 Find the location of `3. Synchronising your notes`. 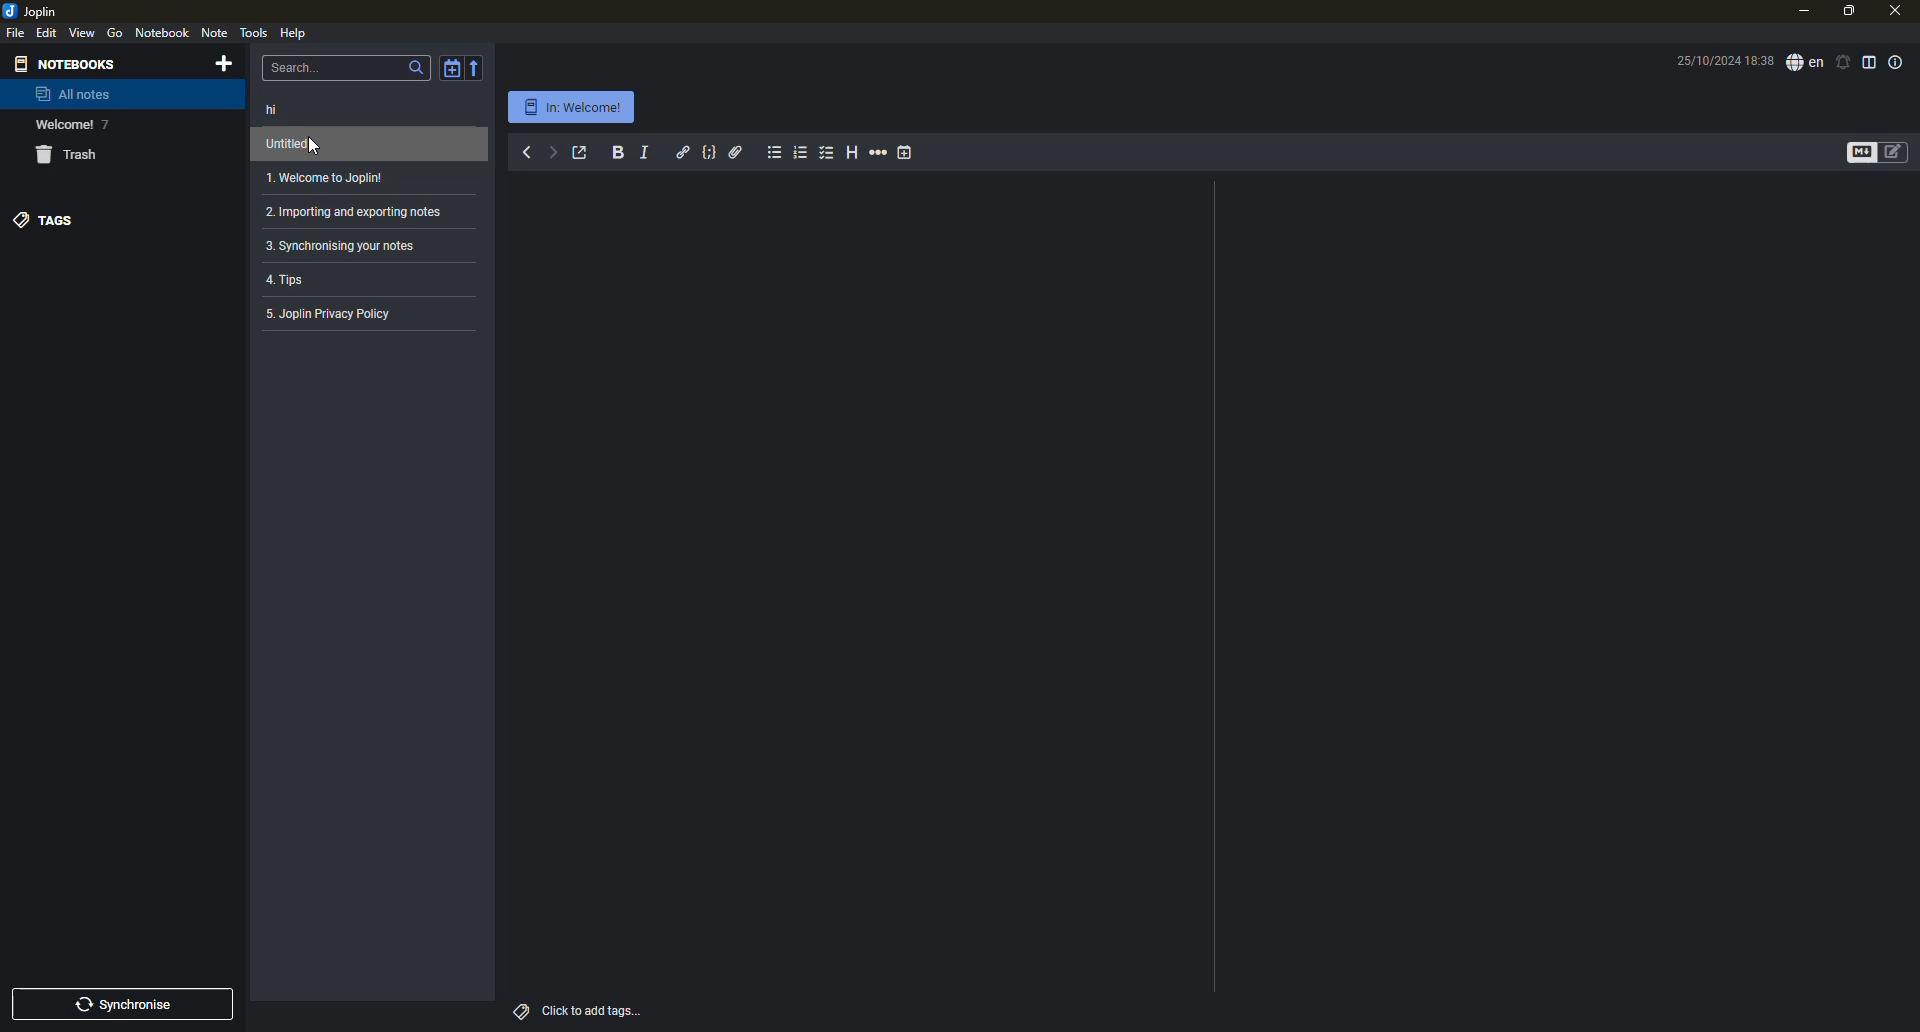

3. Synchronising your notes is located at coordinates (345, 246).